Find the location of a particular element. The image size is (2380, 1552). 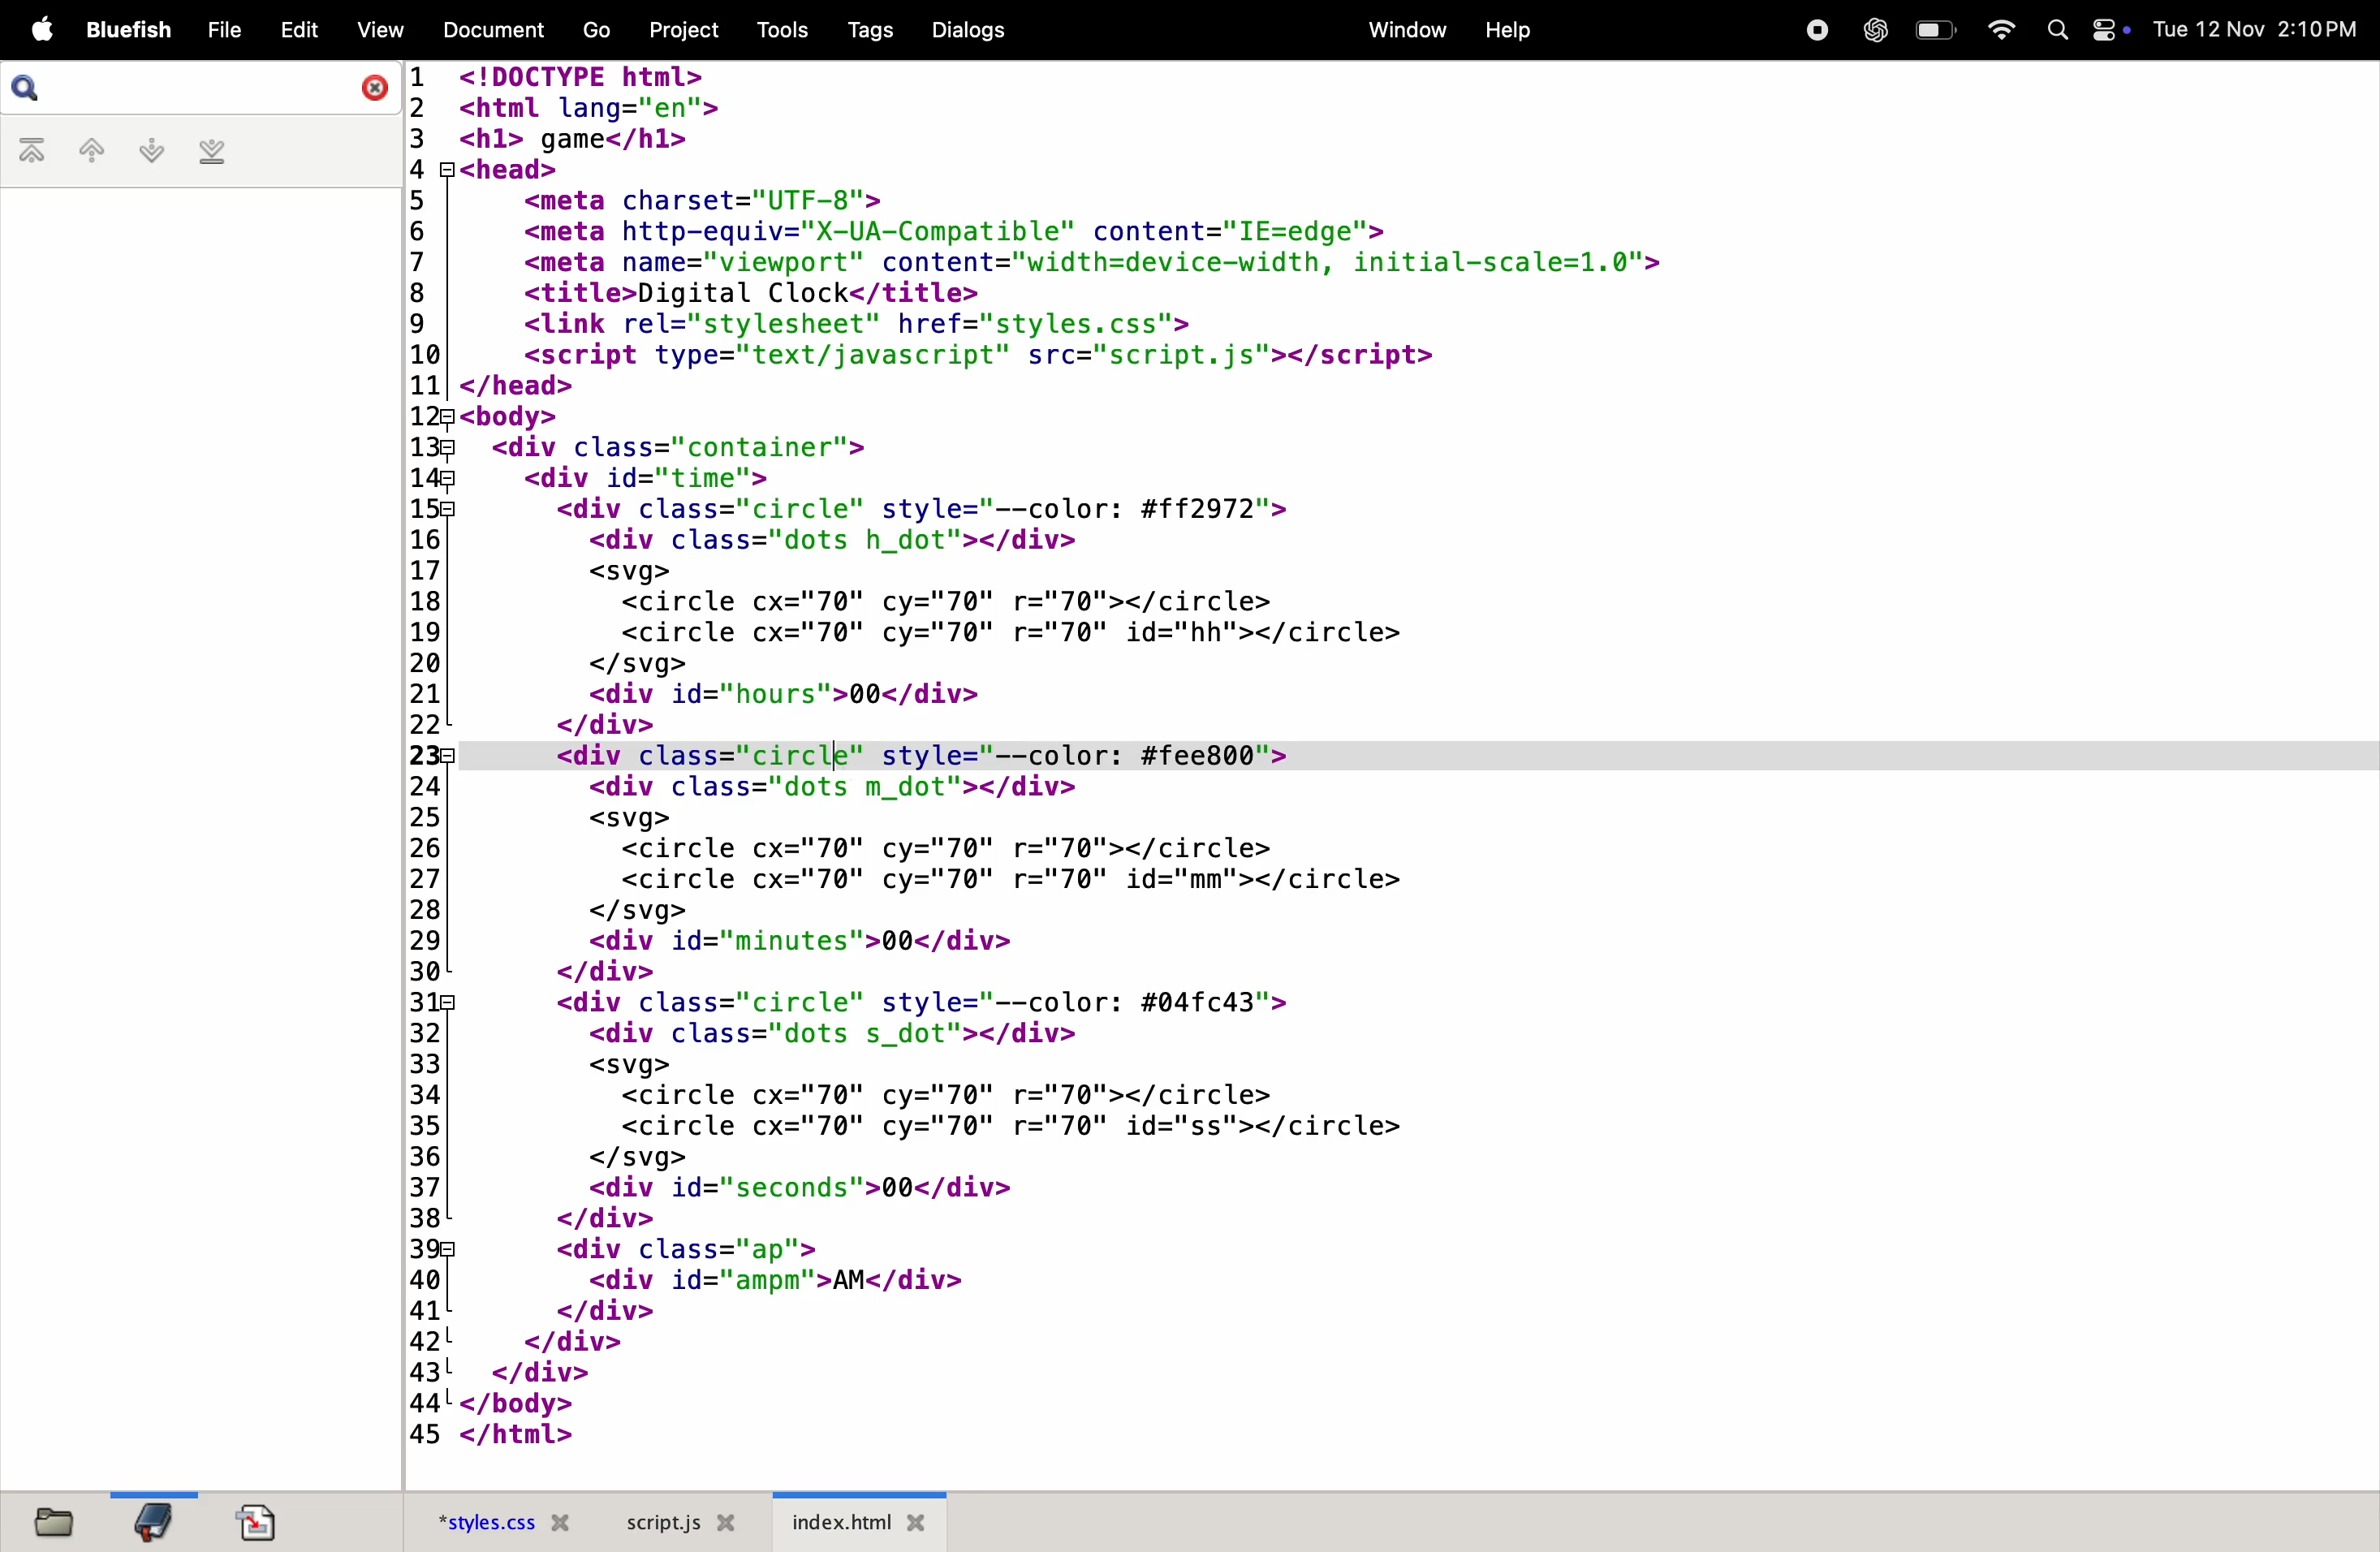

previous bookmark is located at coordinates (90, 151).